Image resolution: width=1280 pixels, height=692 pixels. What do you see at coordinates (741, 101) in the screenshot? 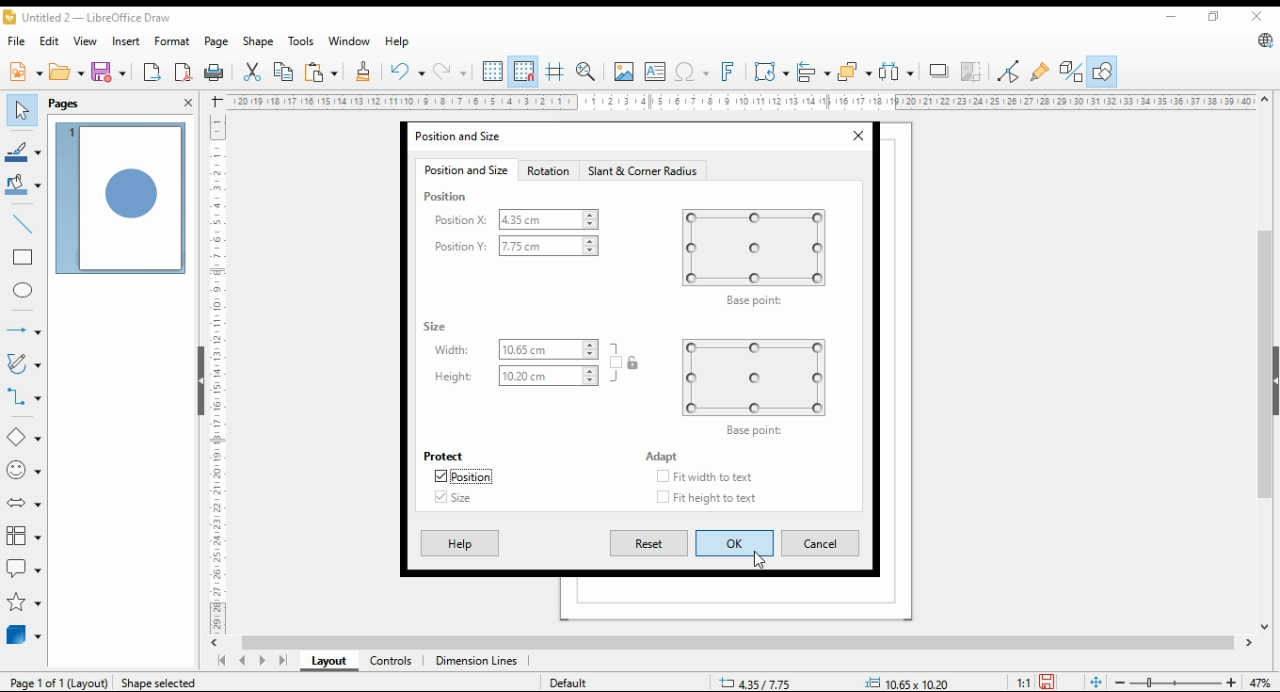
I see `Ruler` at bounding box center [741, 101].